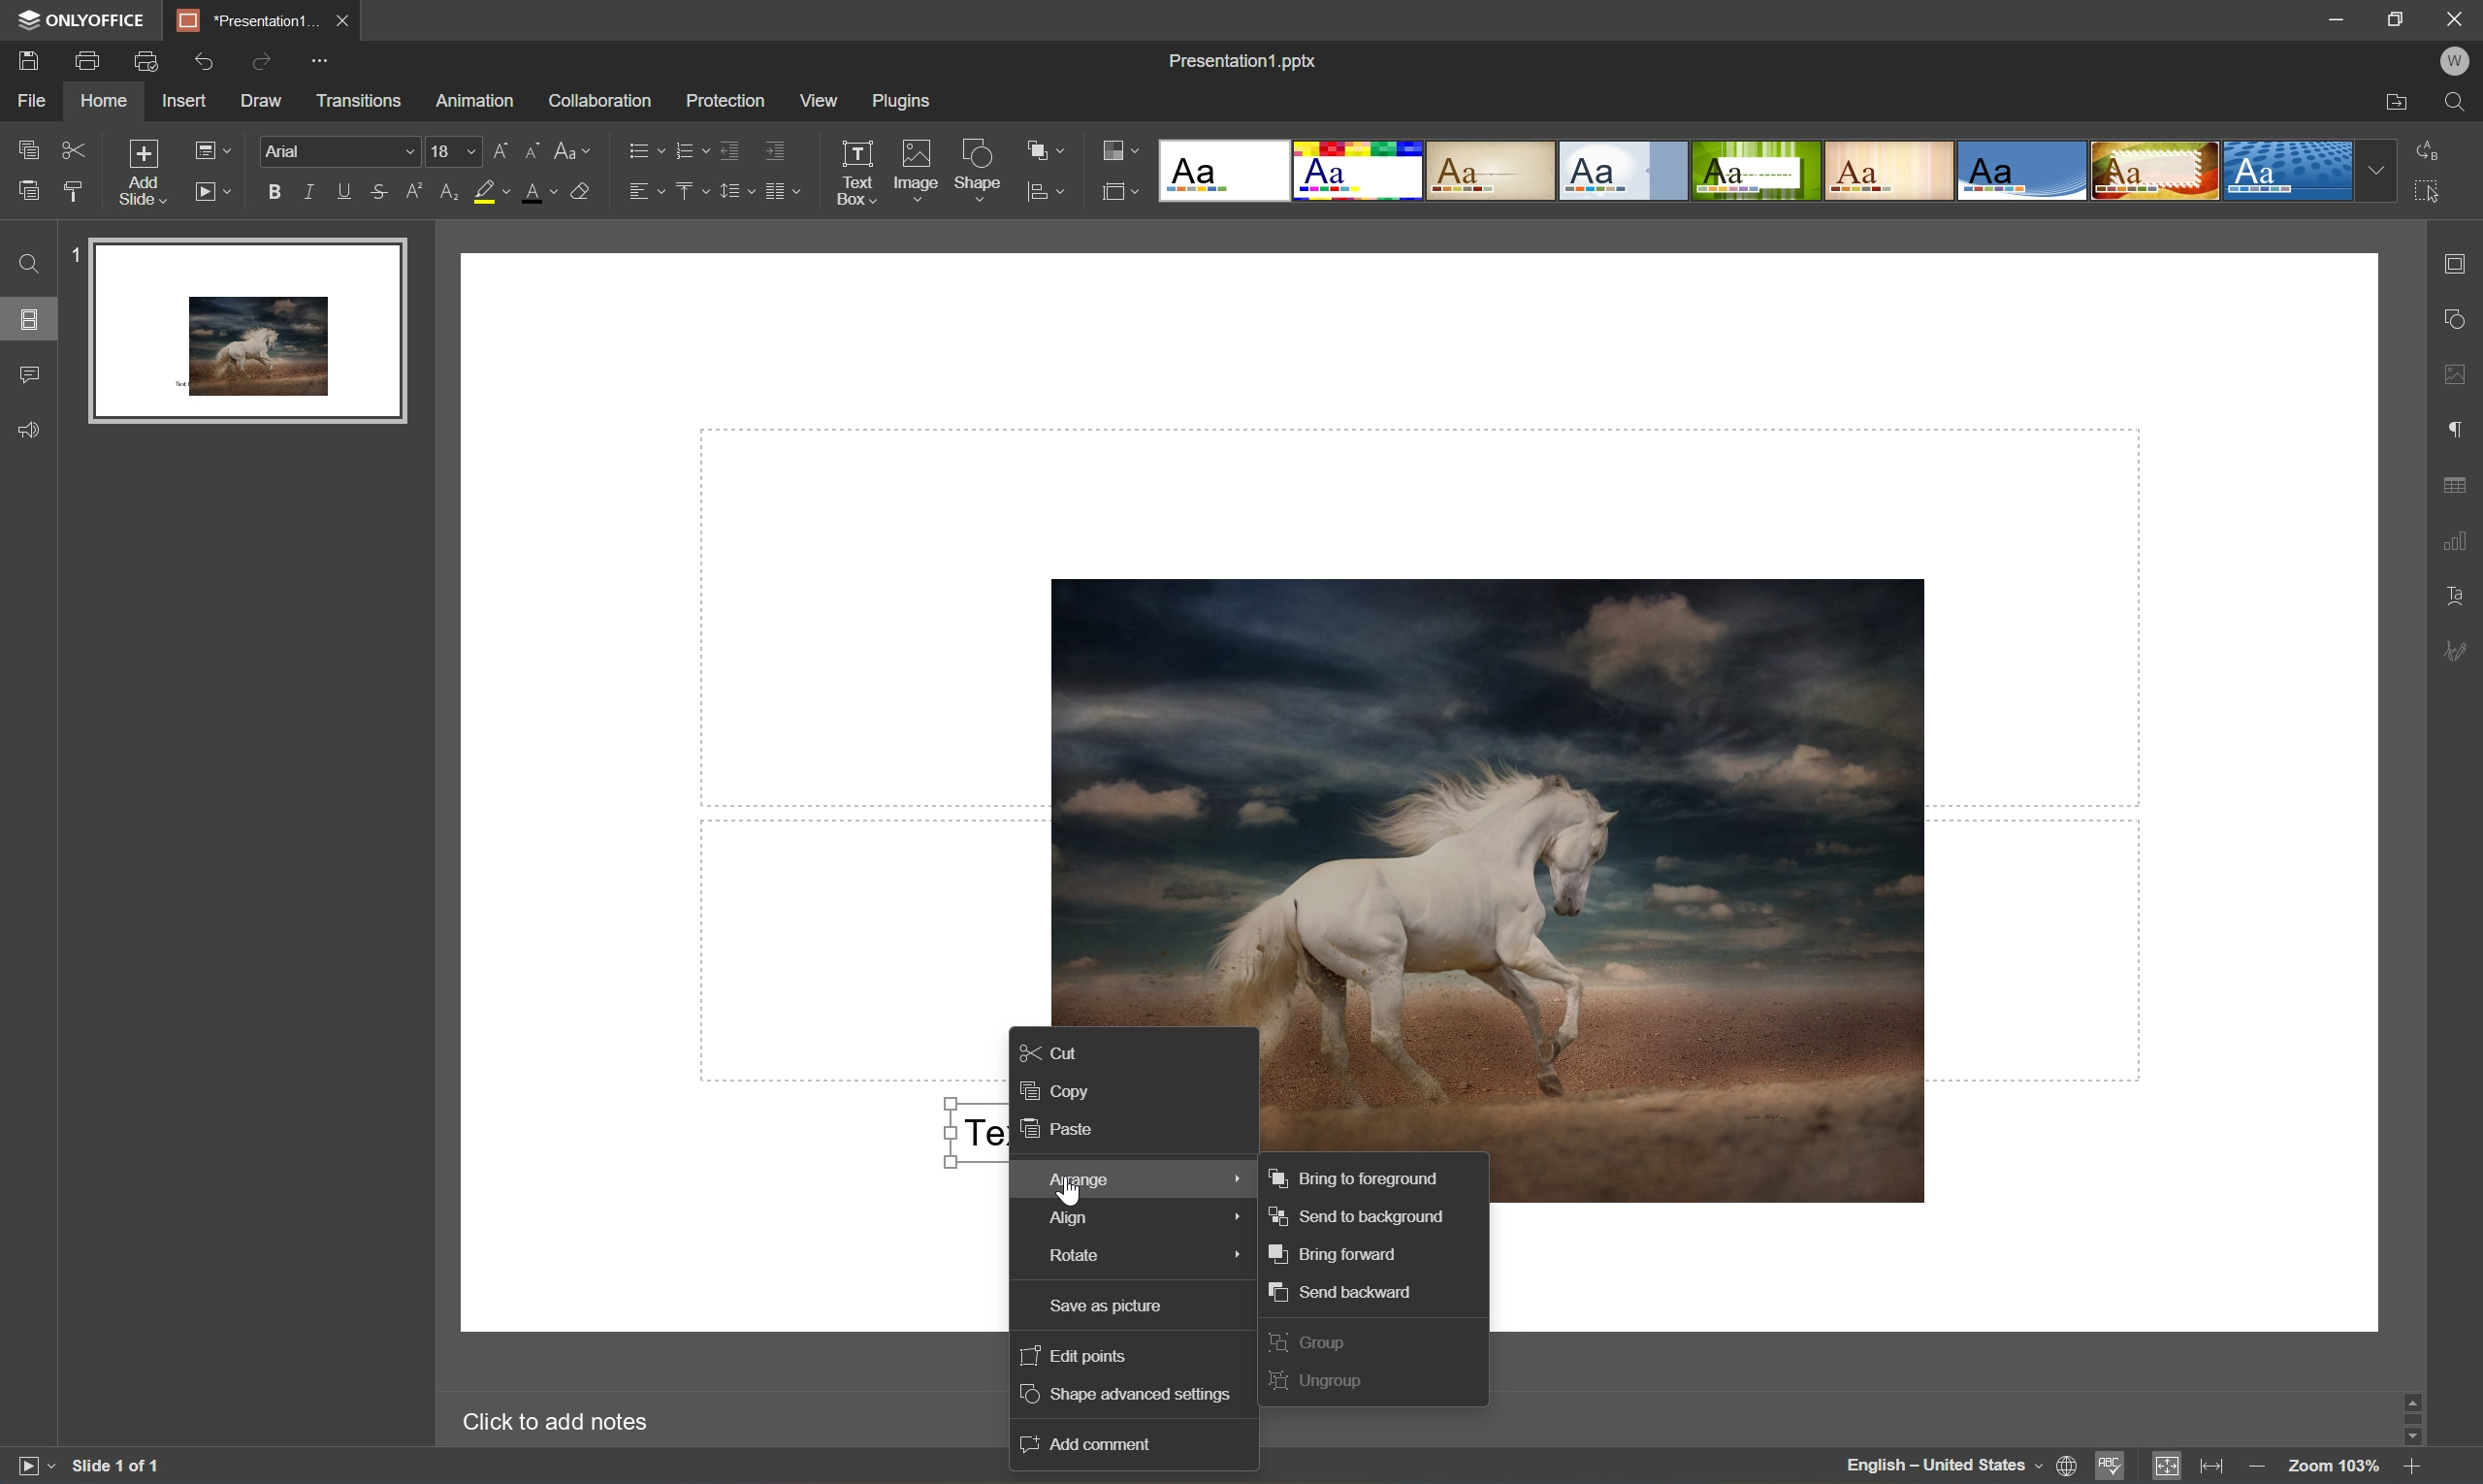 This screenshot has width=2483, height=1484. Describe the element at coordinates (2258, 1472) in the screenshot. I see `Zoom out` at that location.